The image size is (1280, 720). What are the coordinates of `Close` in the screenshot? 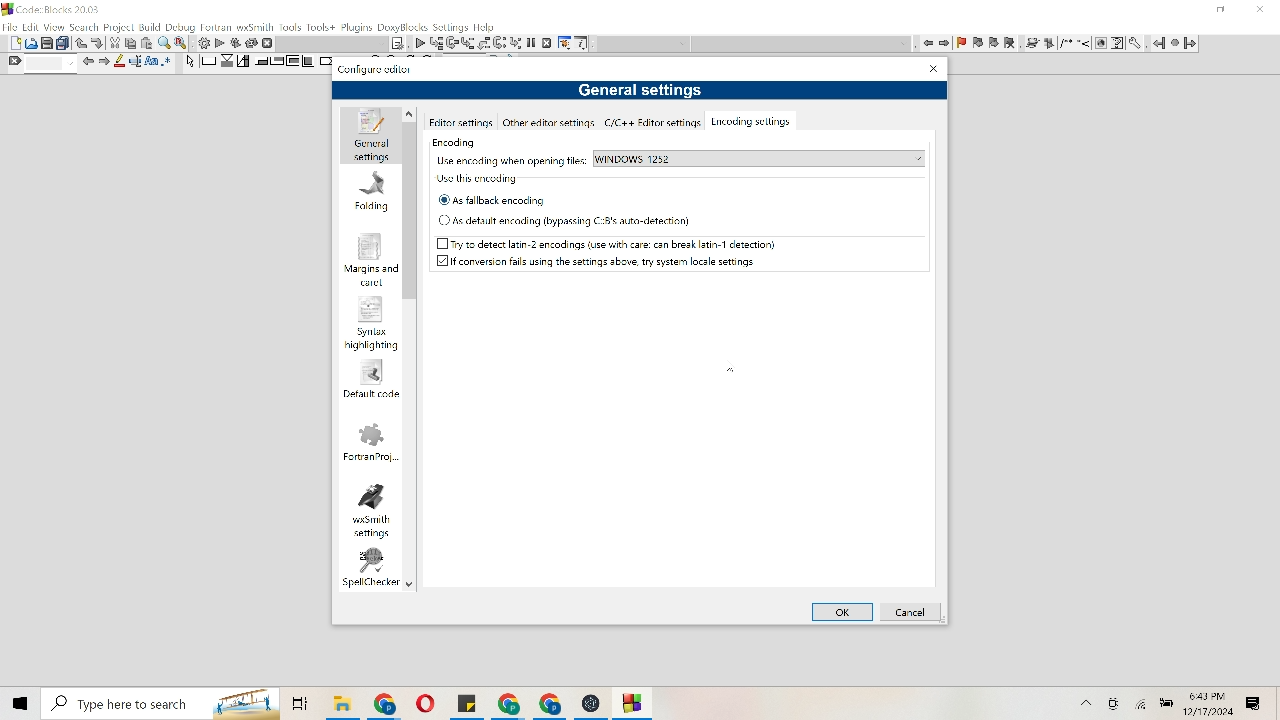 It's located at (1261, 10).